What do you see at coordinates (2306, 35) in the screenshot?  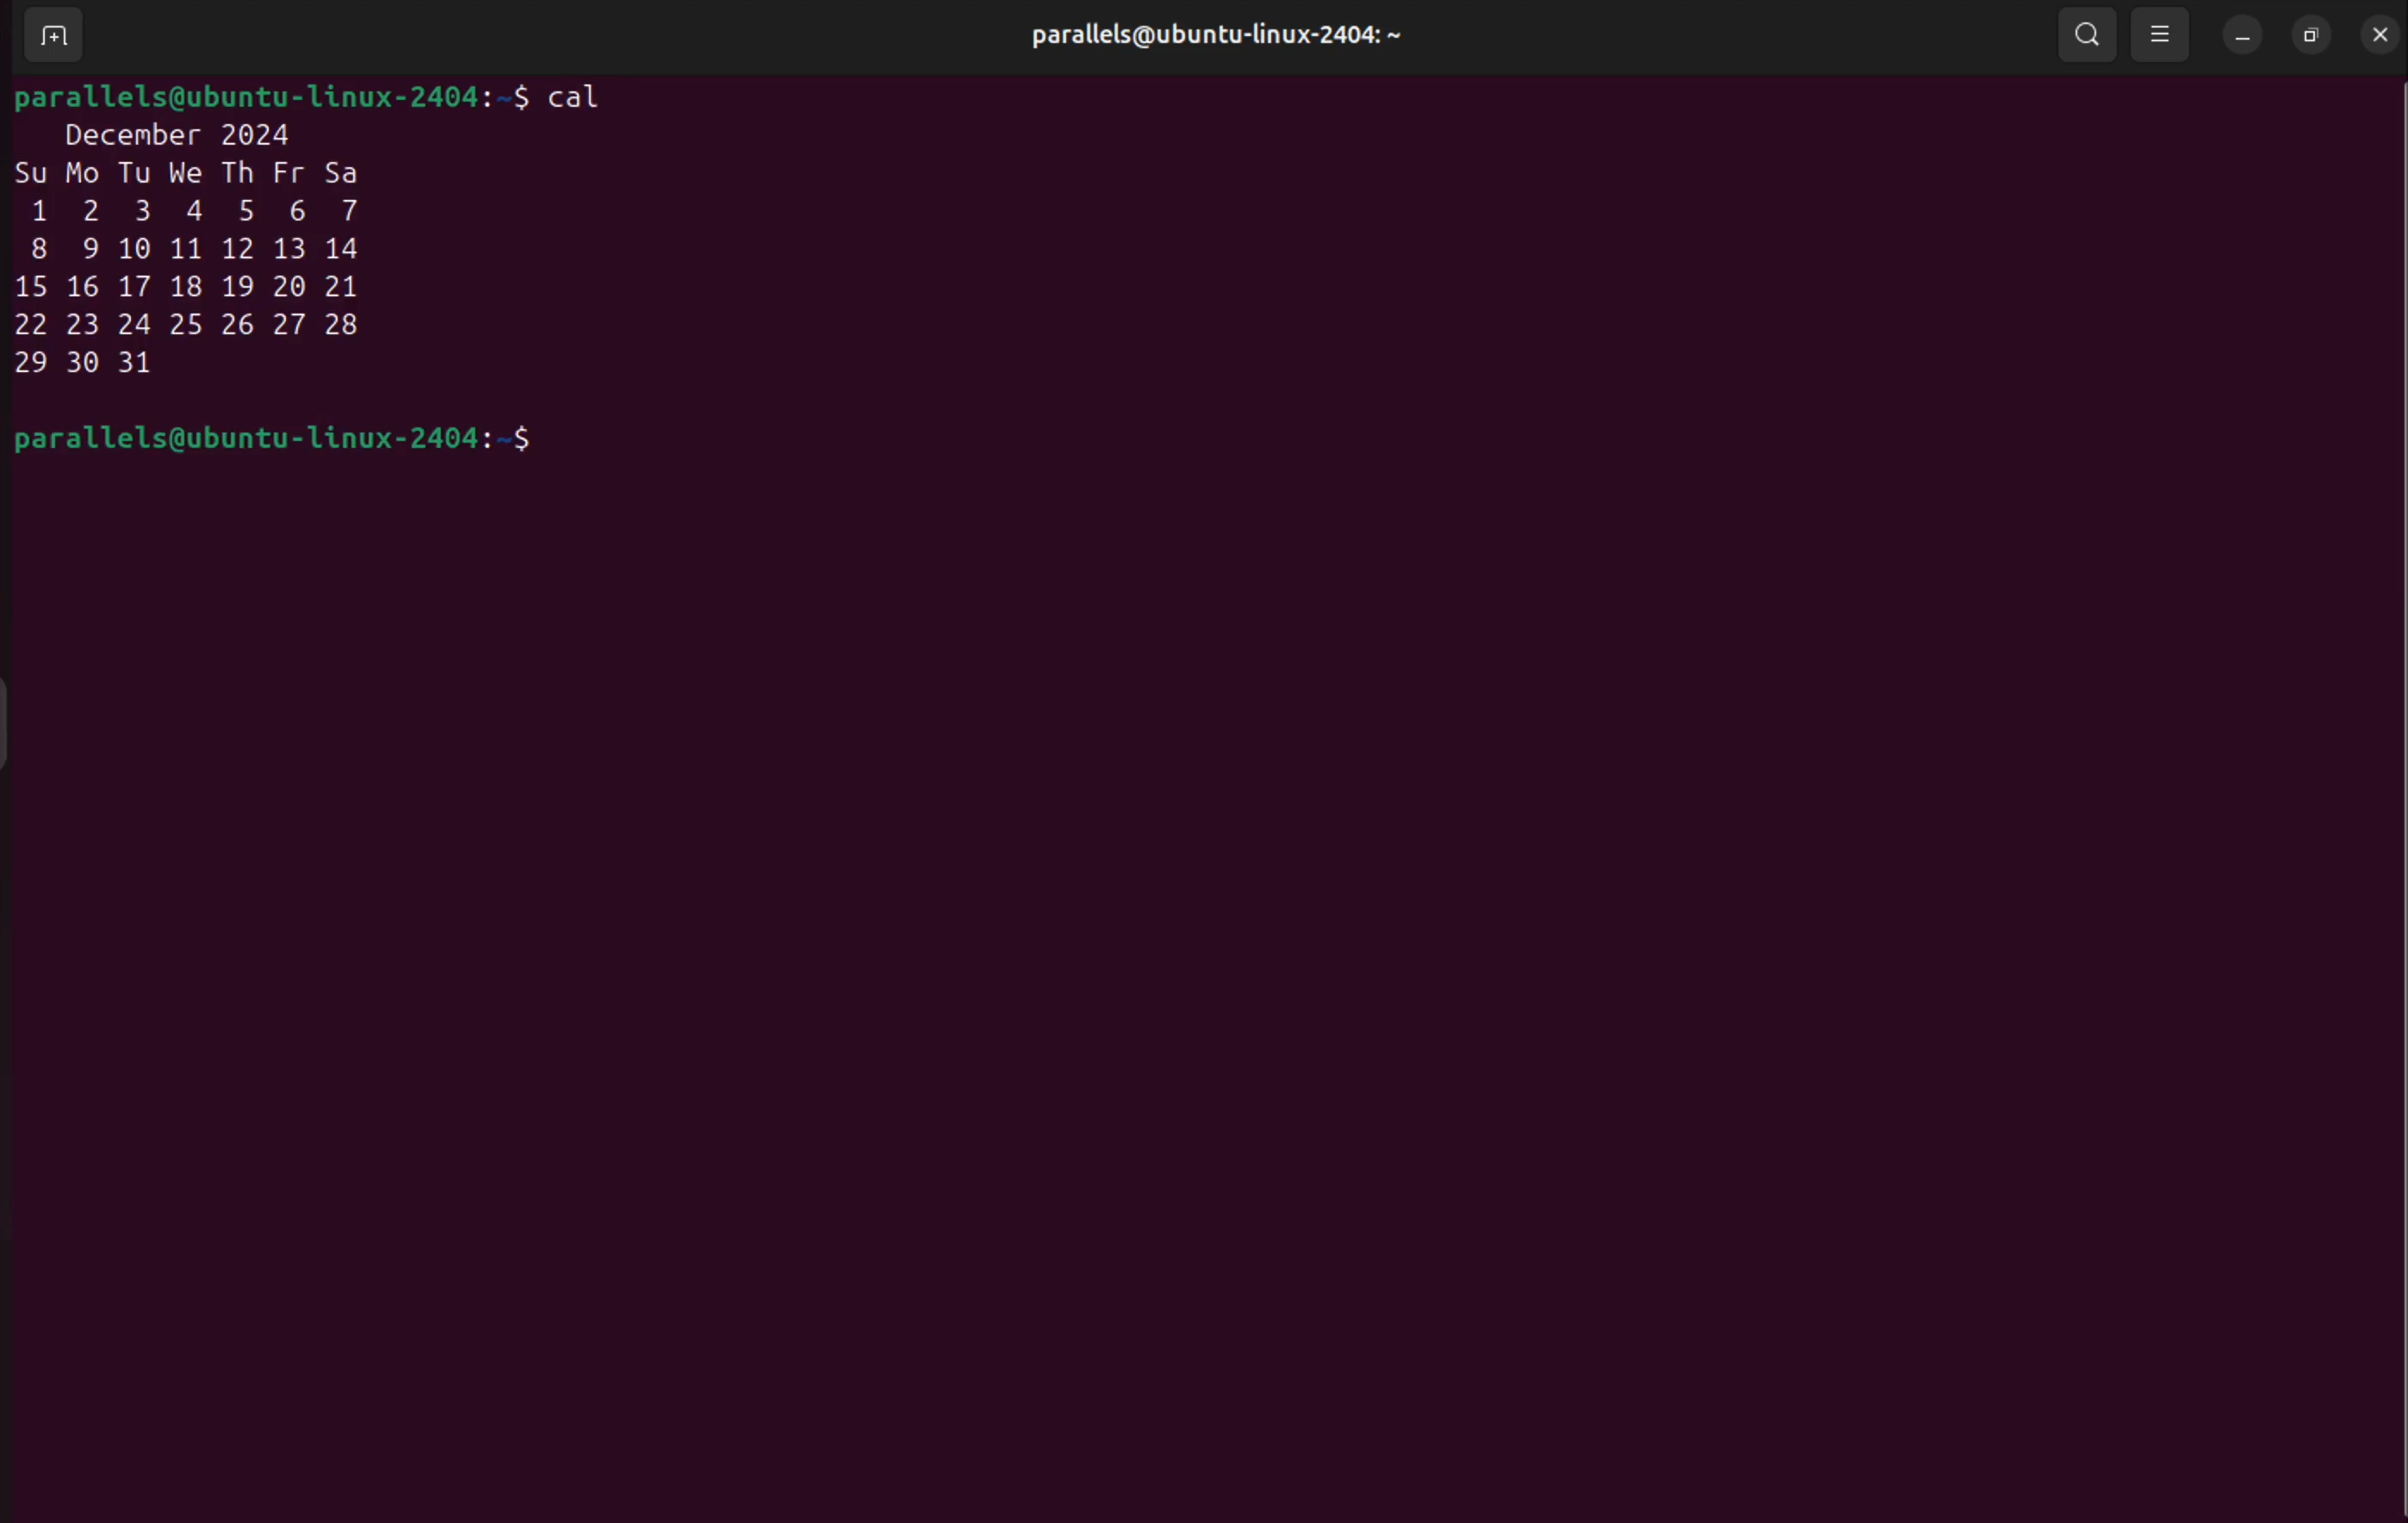 I see `resize` at bounding box center [2306, 35].